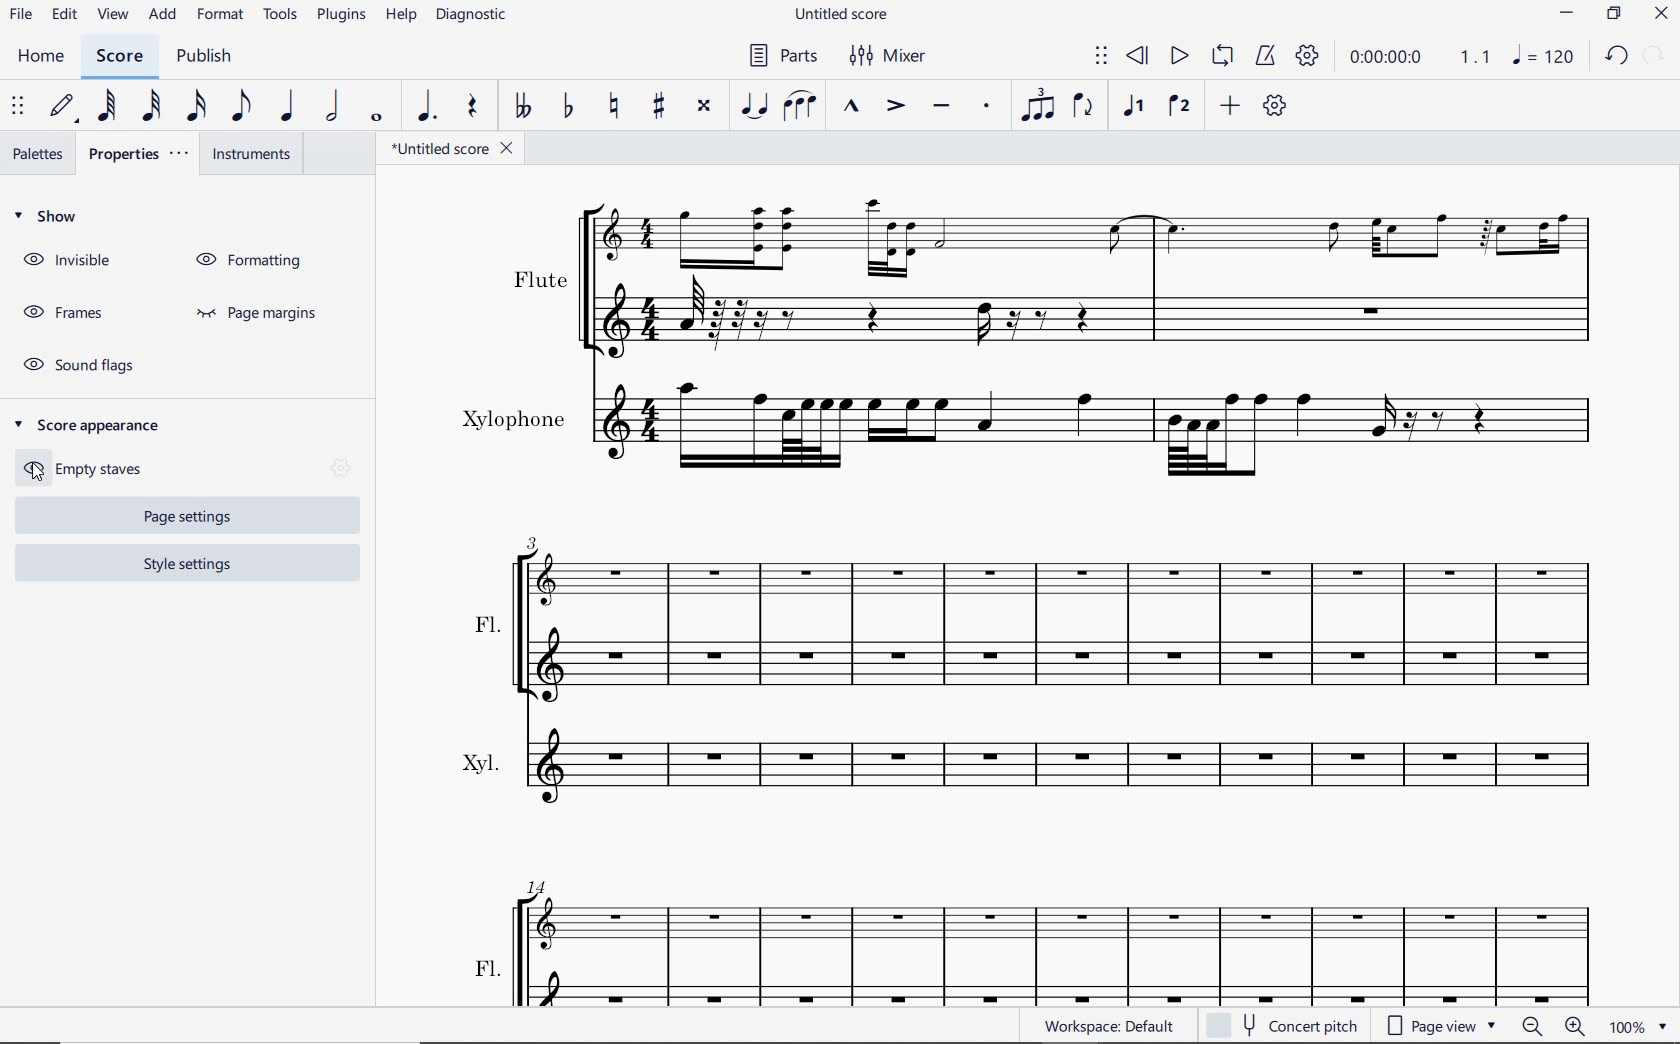 The height and width of the screenshot is (1044, 1680). Describe the element at coordinates (1546, 56) in the screenshot. I see `NOTE` at that location.